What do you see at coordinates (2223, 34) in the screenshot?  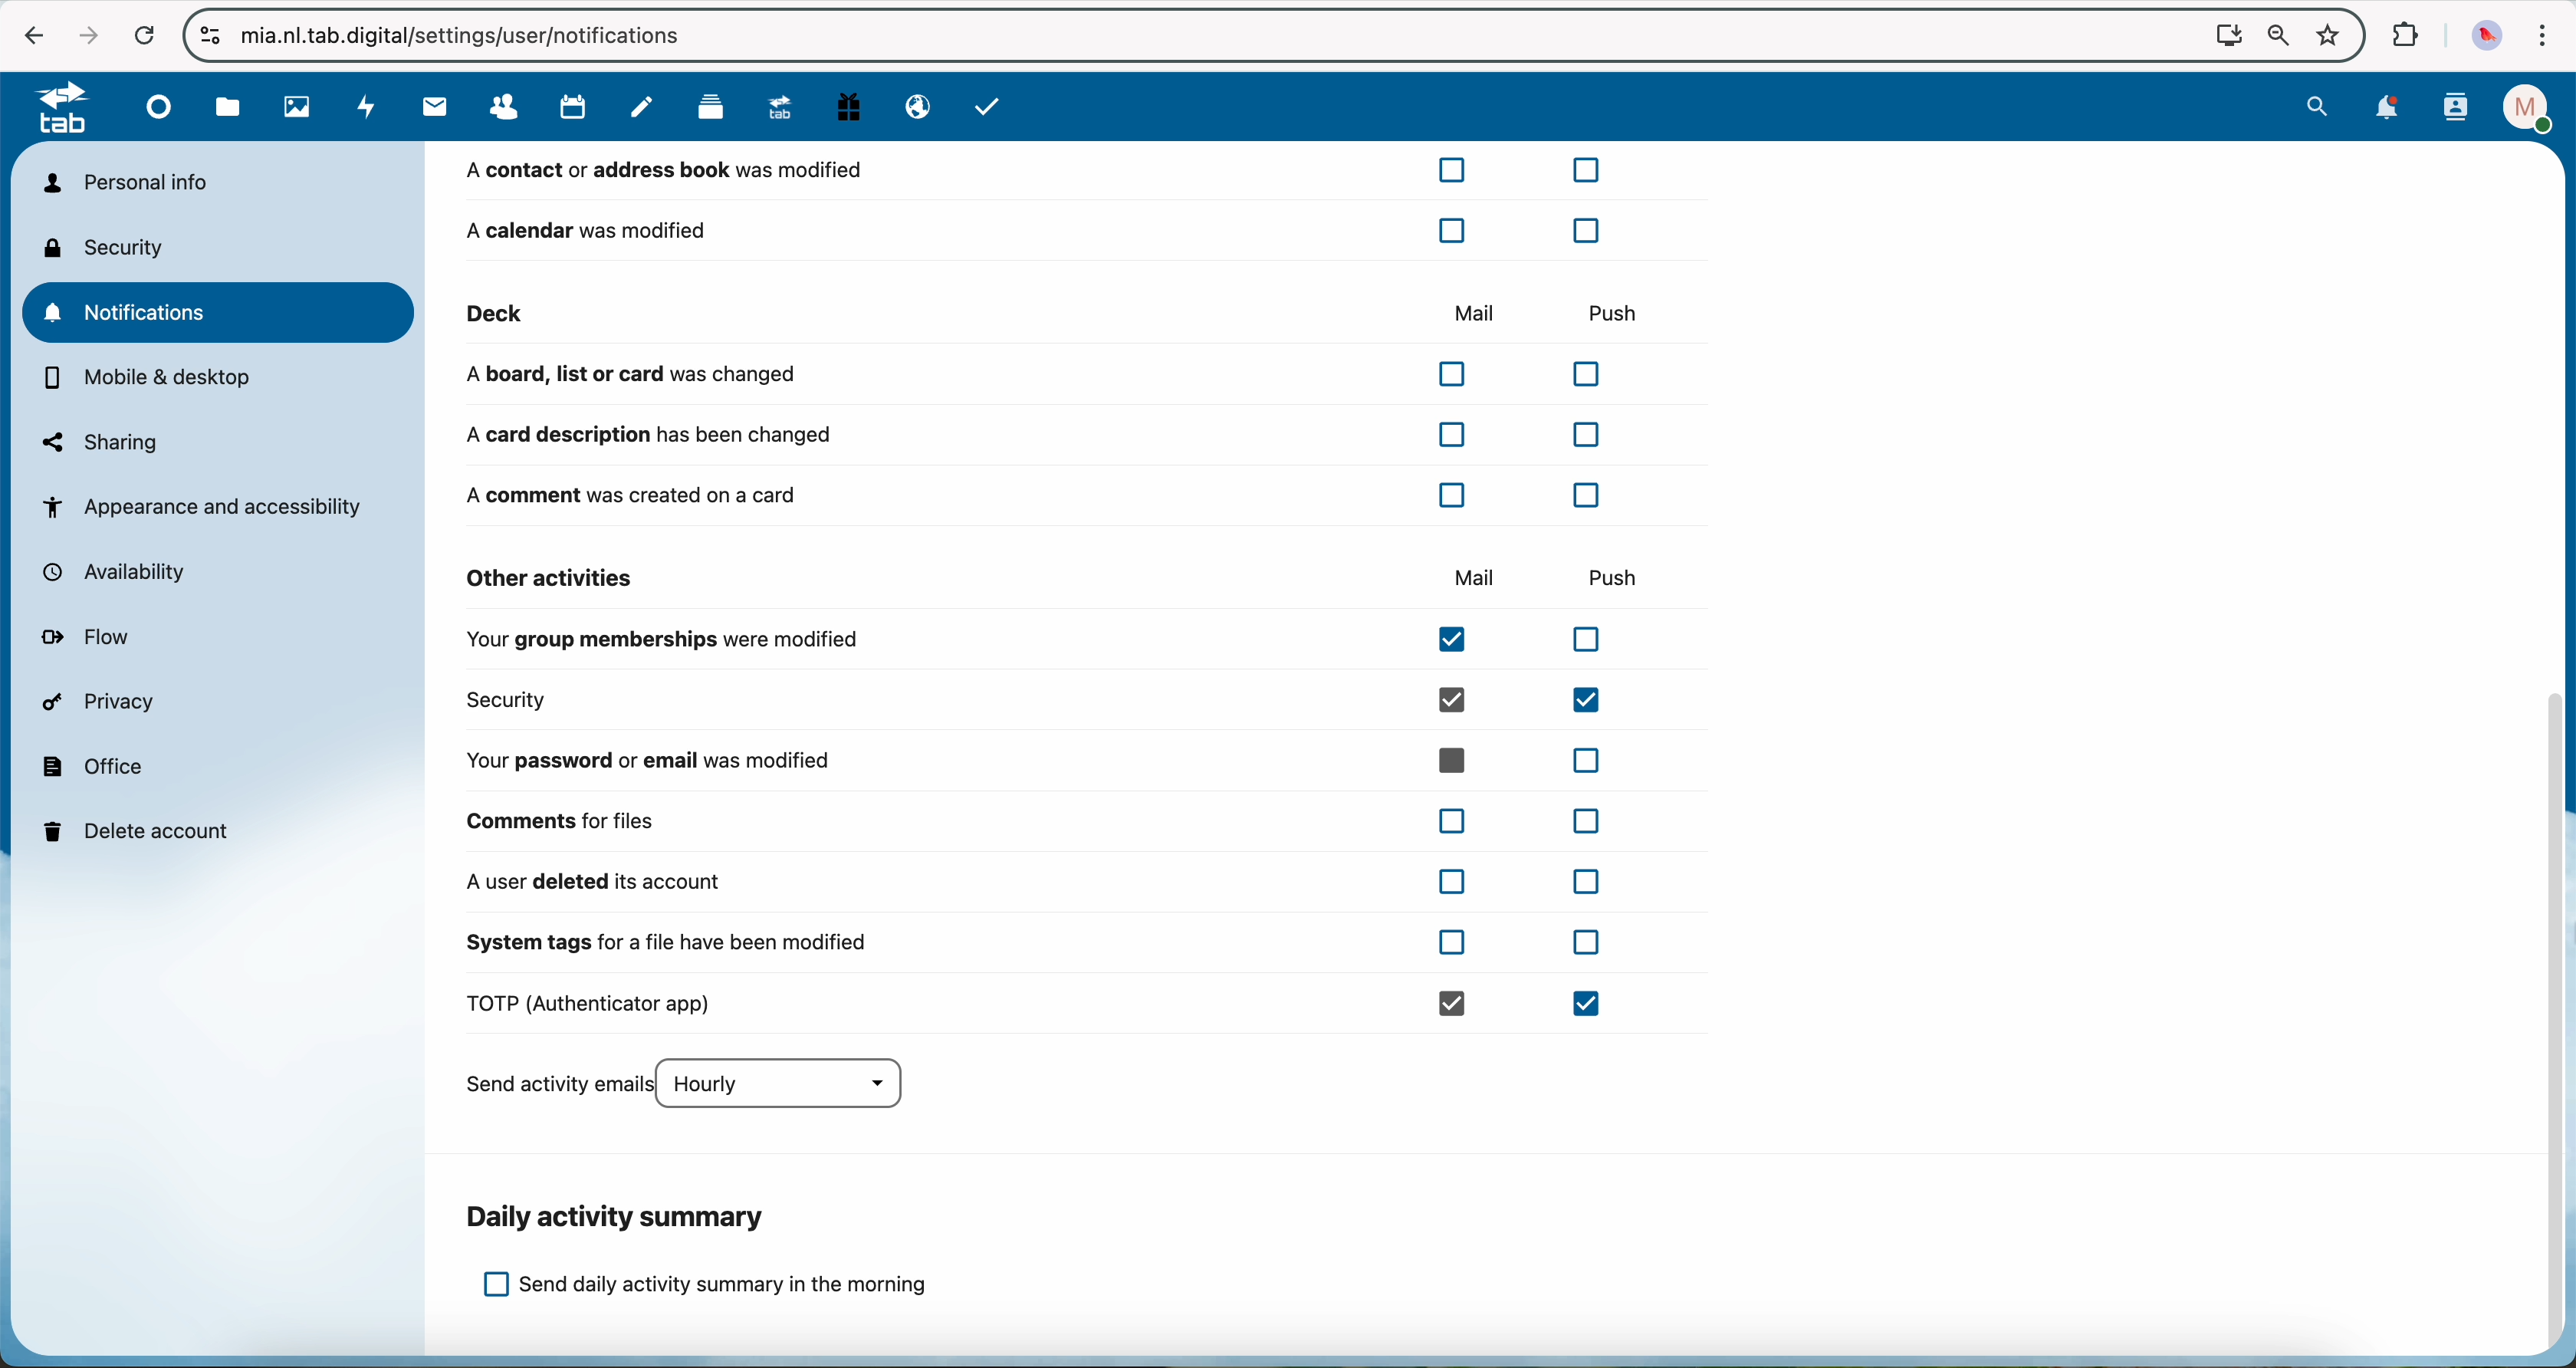 I see `Install NExtcloud` at bounding box center [2223, 34].